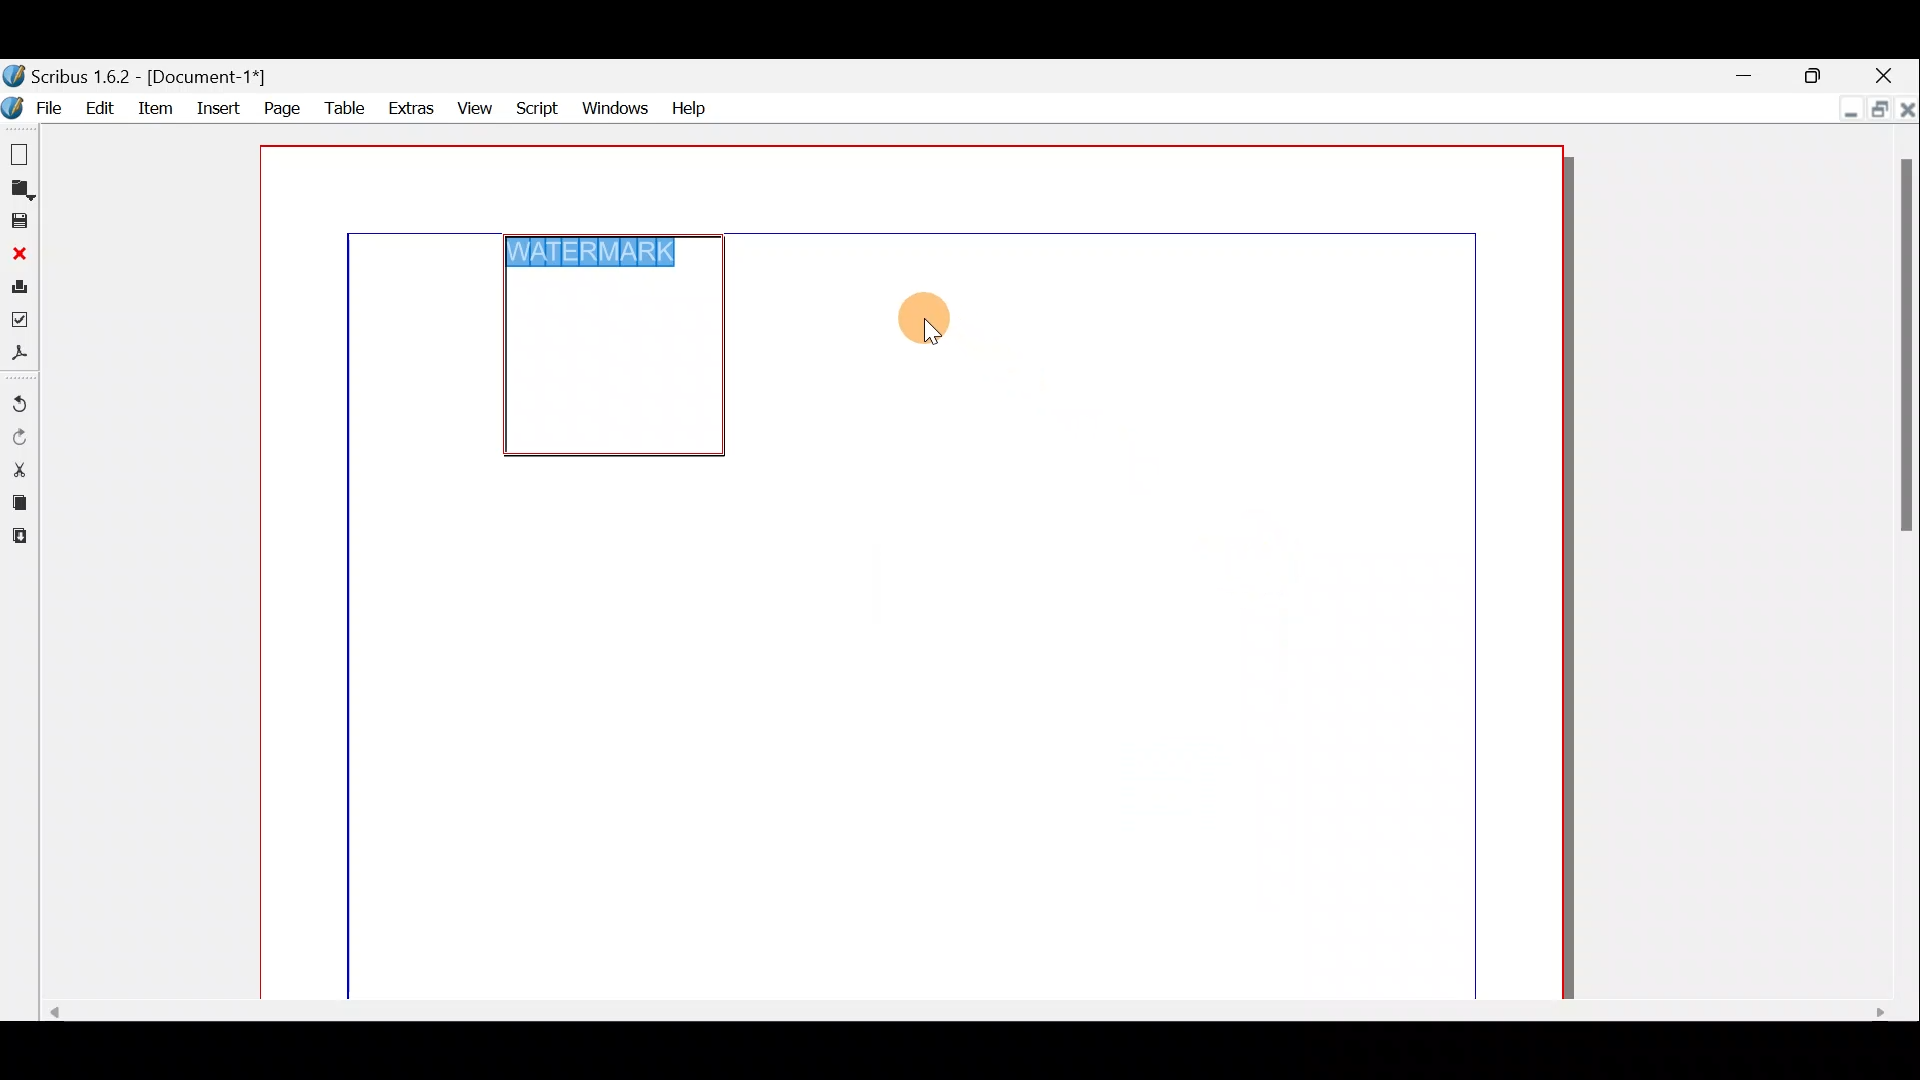 The width and height of the screenshot is (1920, 1080). I want to click on Cursor, so click(941, 323).